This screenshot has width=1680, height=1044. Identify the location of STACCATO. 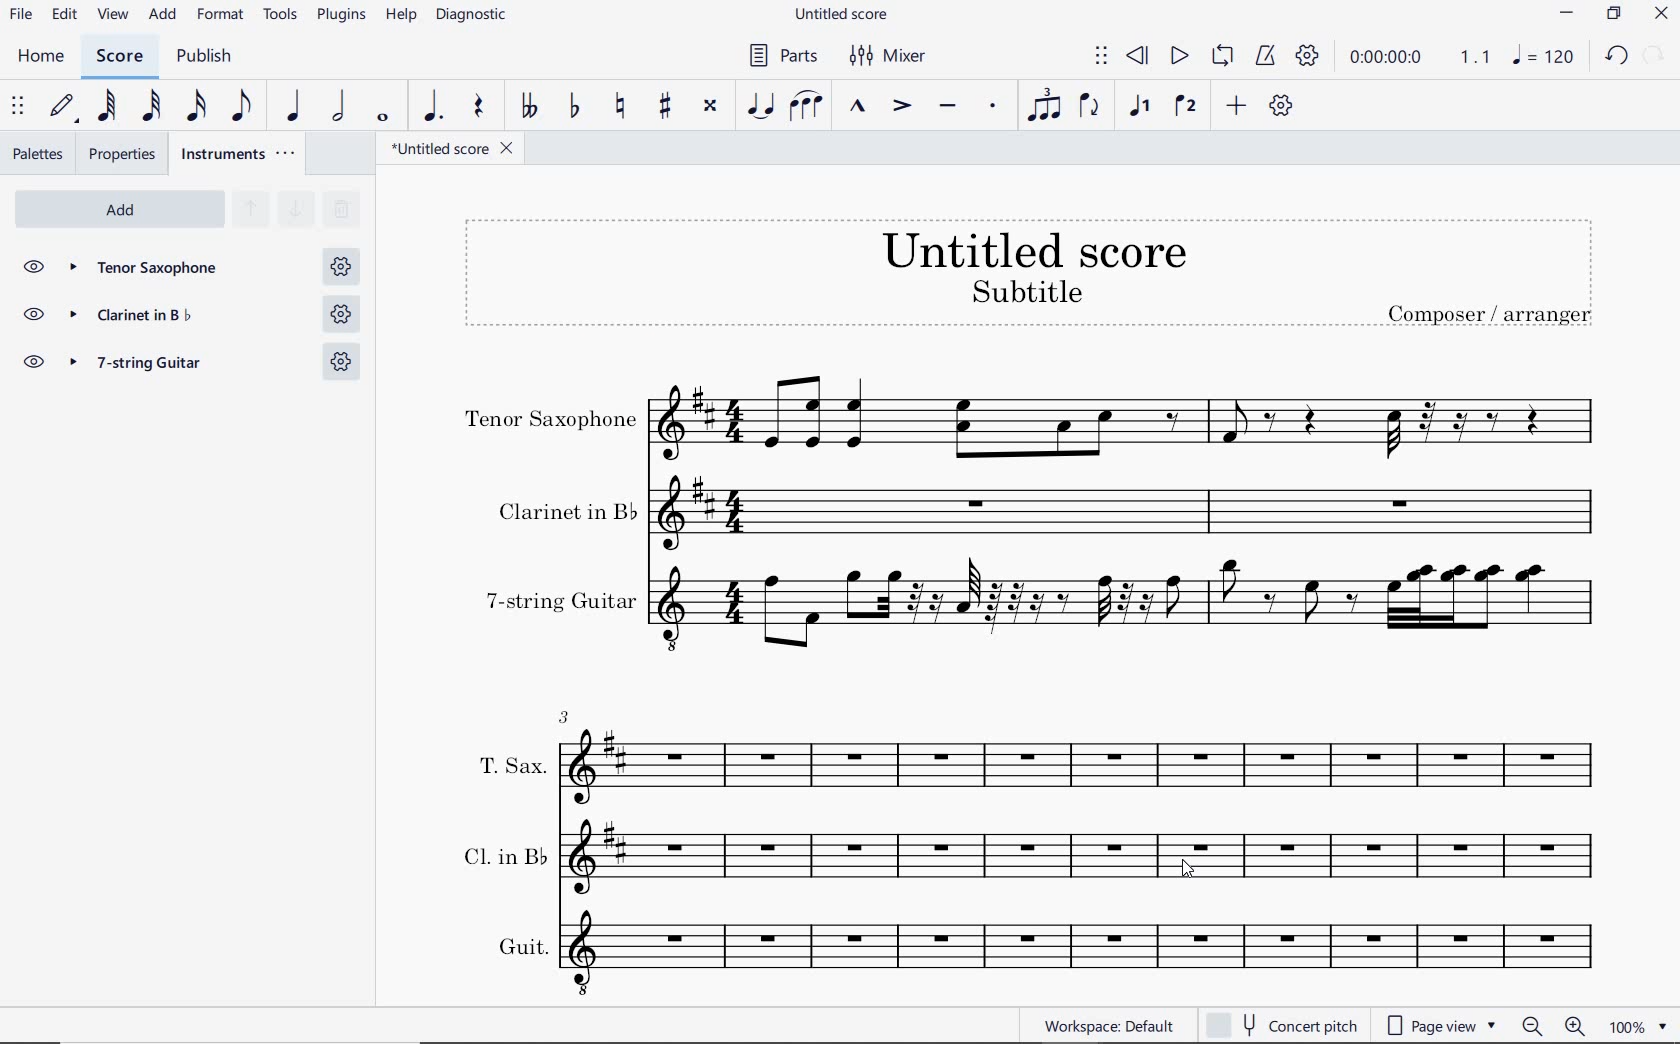
(992, 107).